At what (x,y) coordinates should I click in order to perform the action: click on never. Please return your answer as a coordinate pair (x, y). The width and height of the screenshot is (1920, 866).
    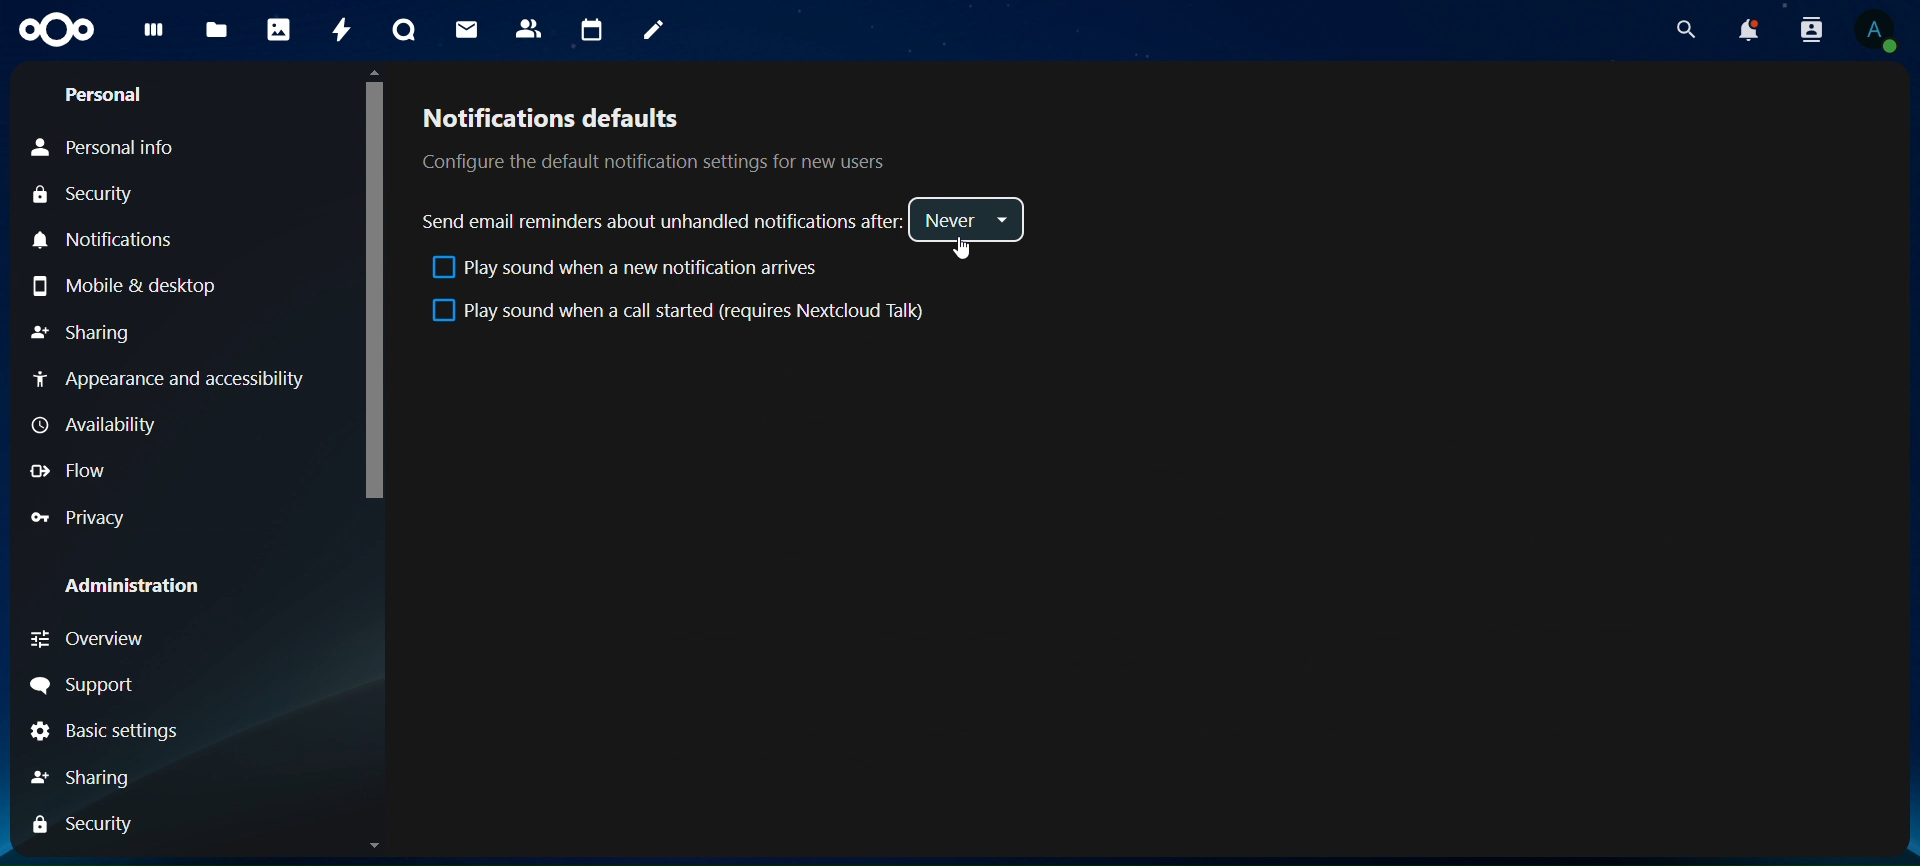
    Looking at the image, I should click on (968, 221).